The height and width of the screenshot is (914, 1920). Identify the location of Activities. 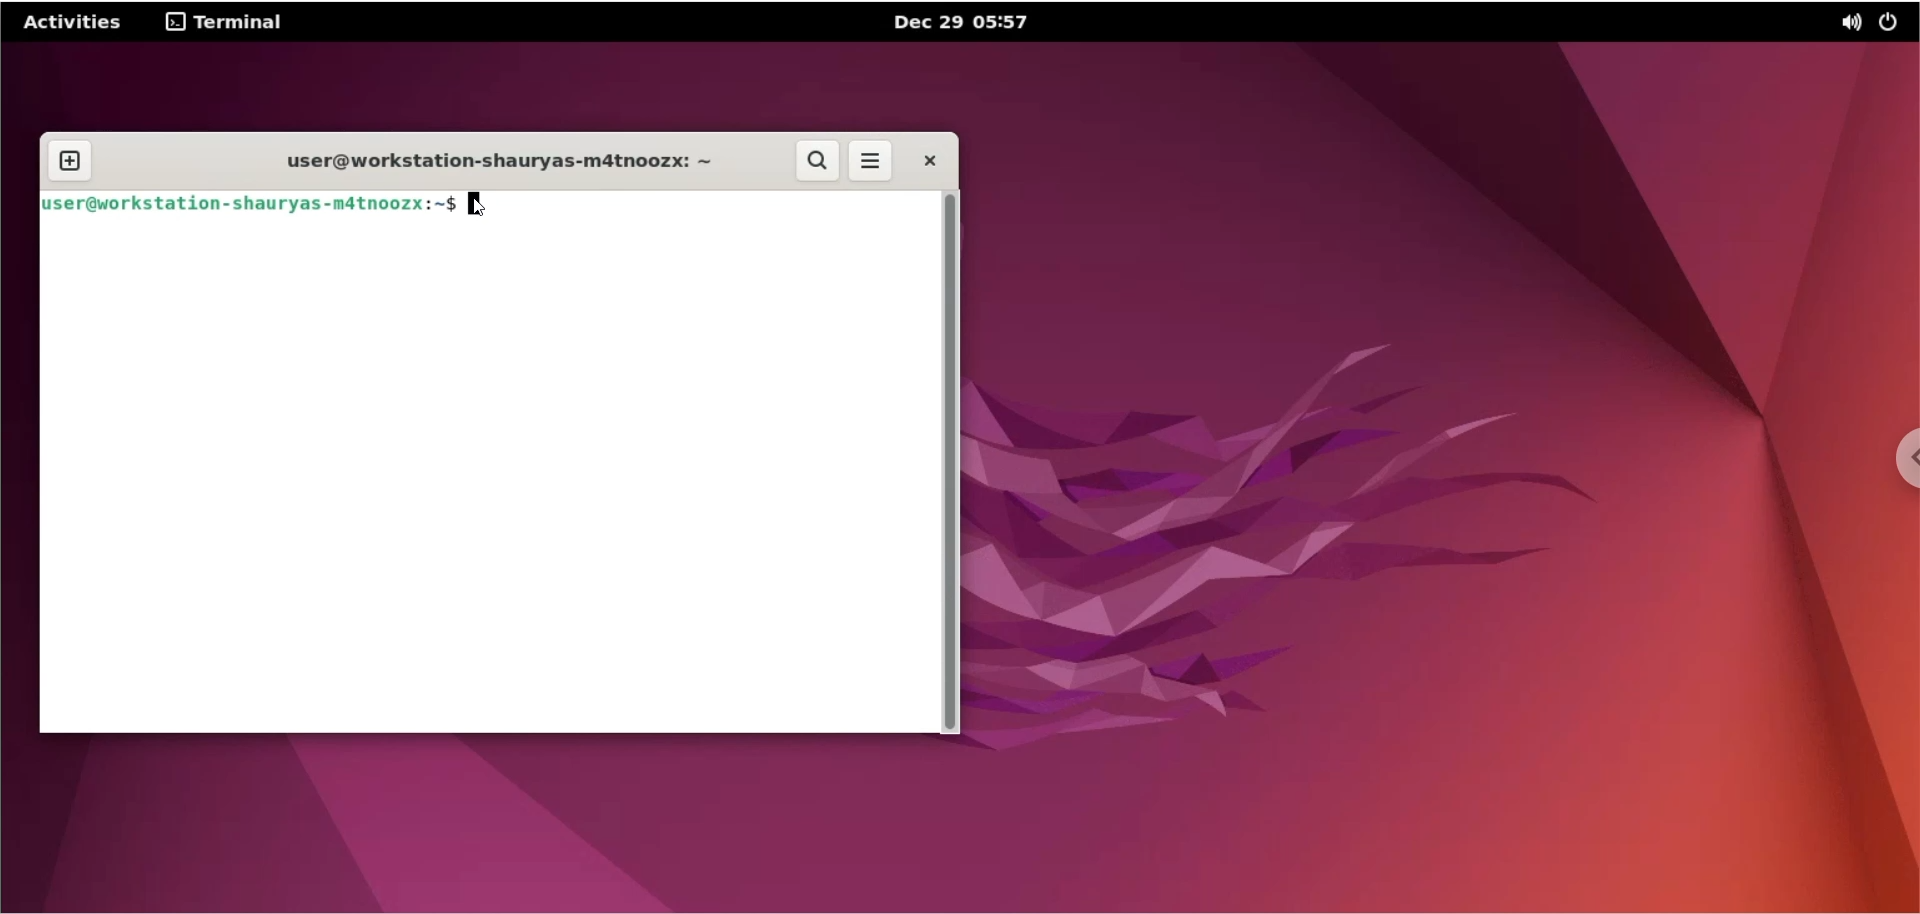
(75, 22).